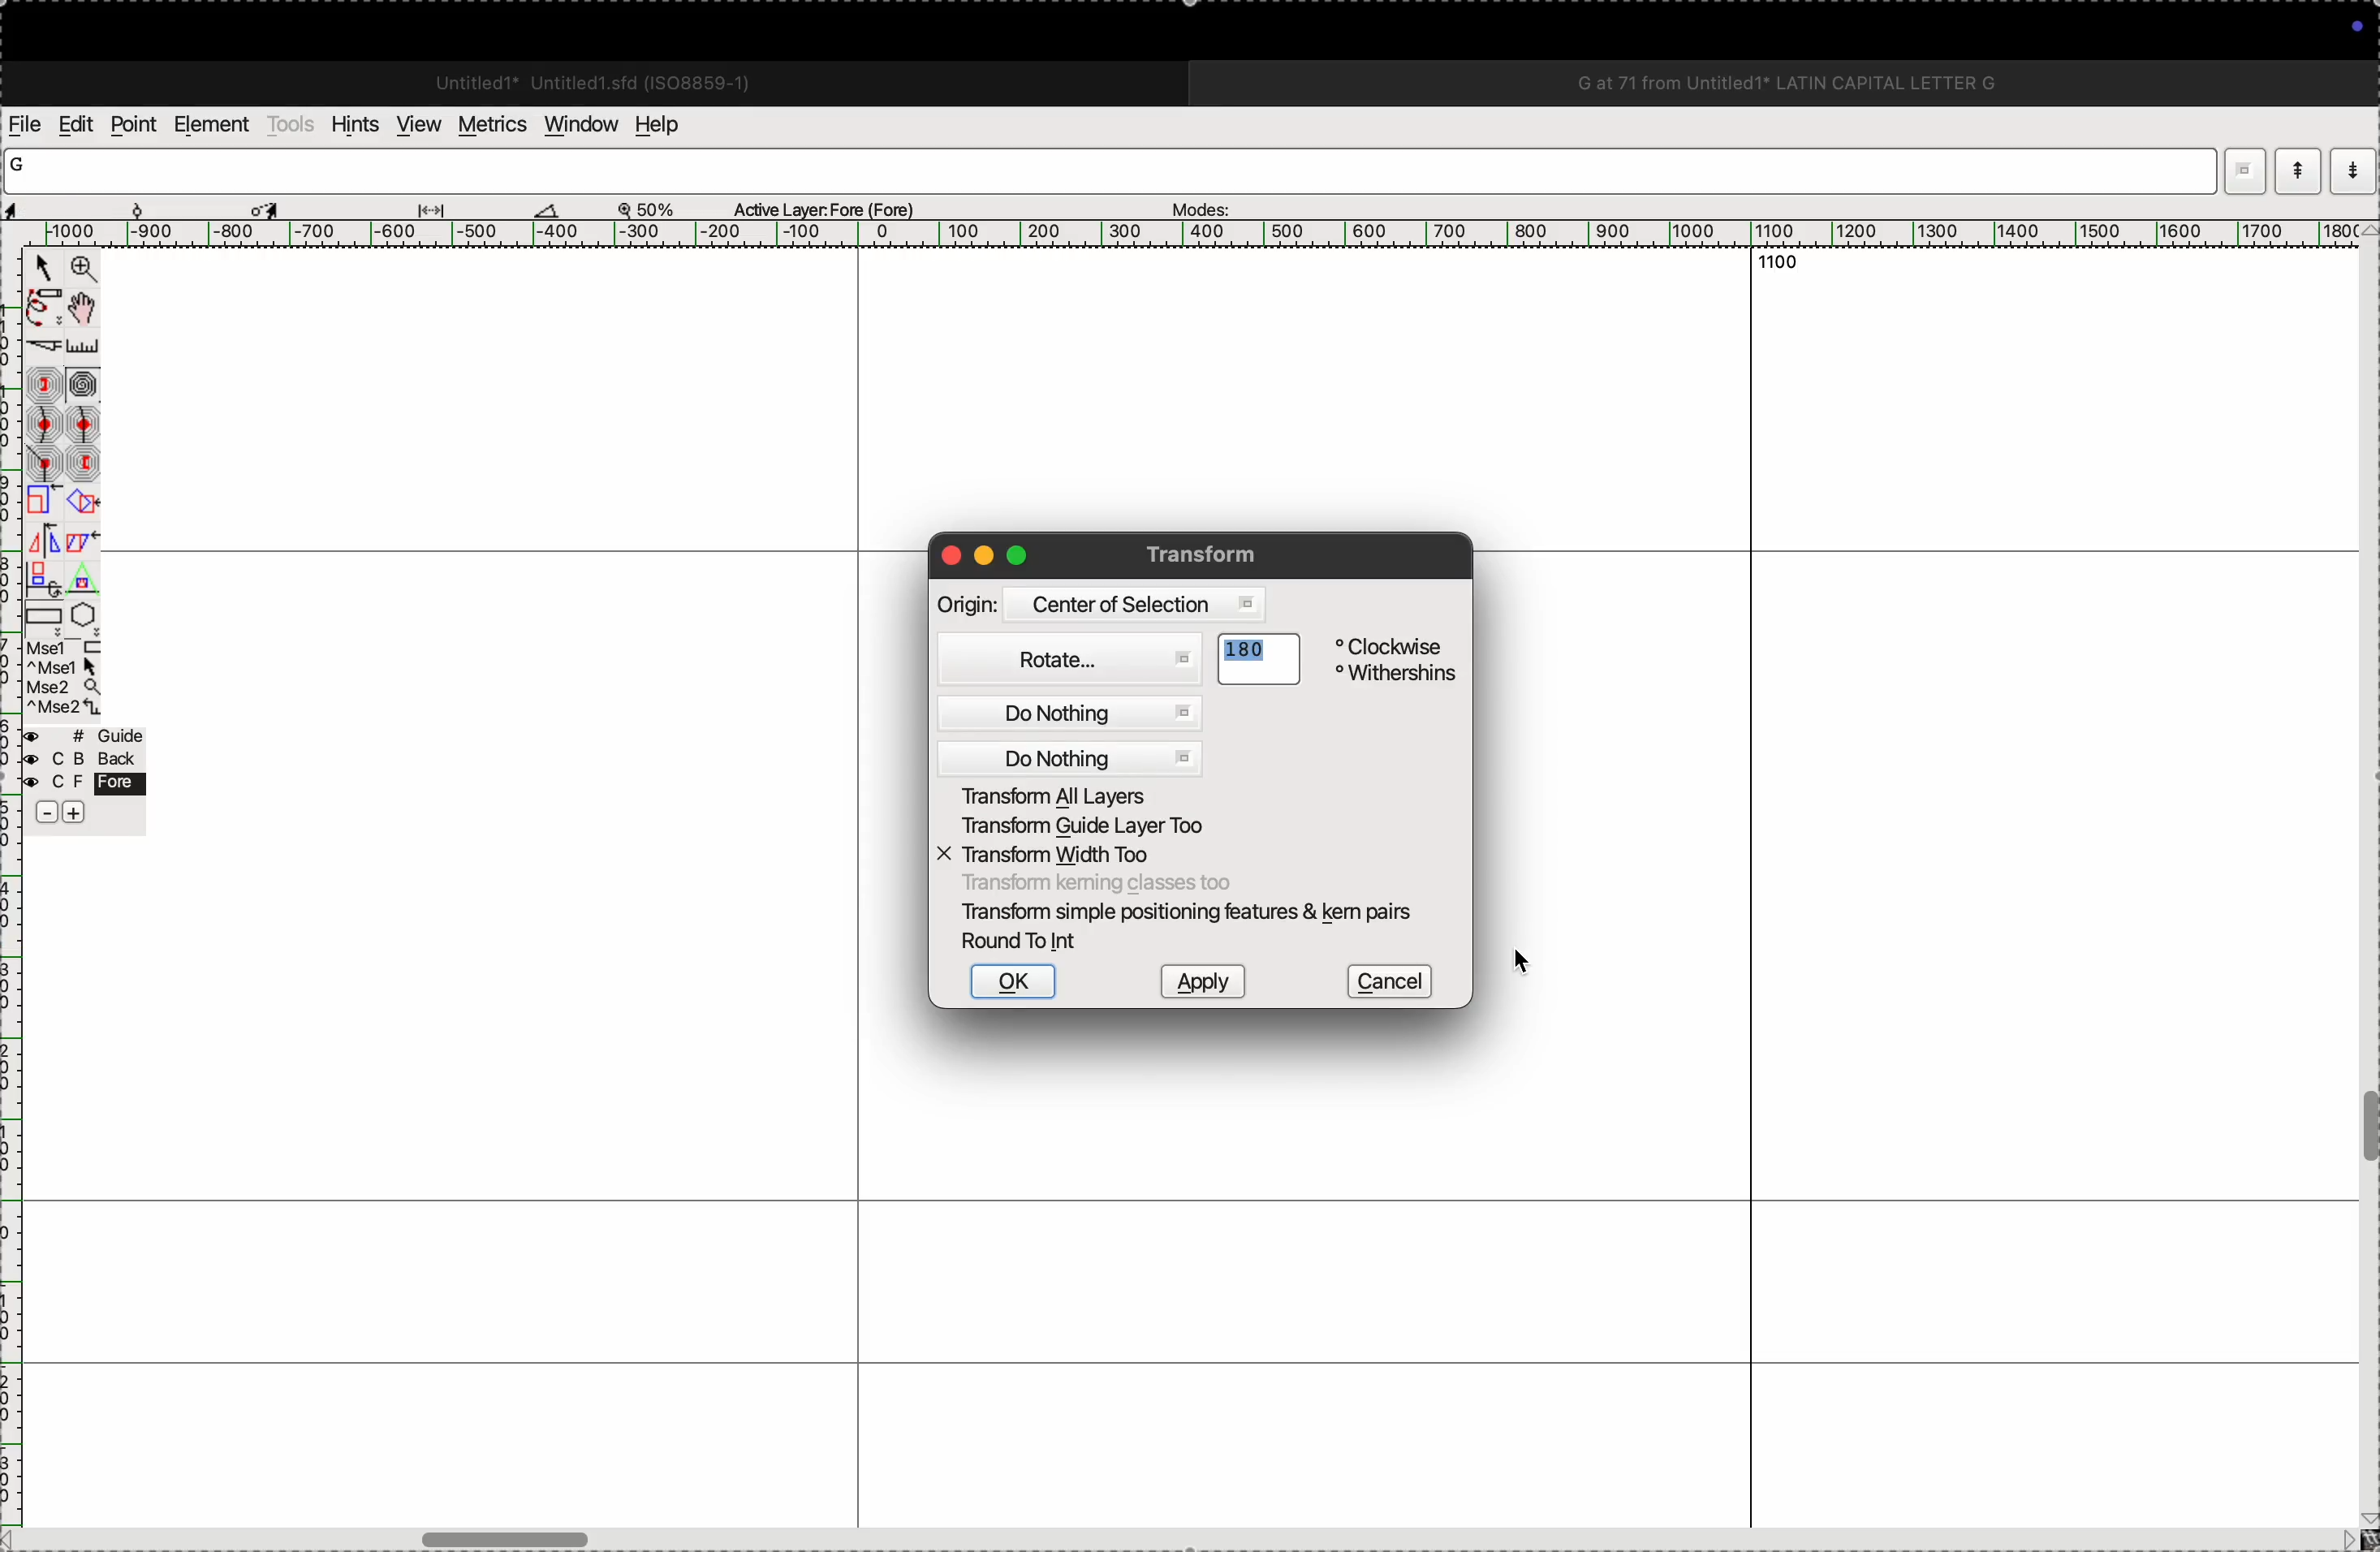 The image size is (2380, 1552). What do you see at coordinates (1151, 607) in the screenshot?
I see `Centre of selection` at bounding box center [1151, 607].